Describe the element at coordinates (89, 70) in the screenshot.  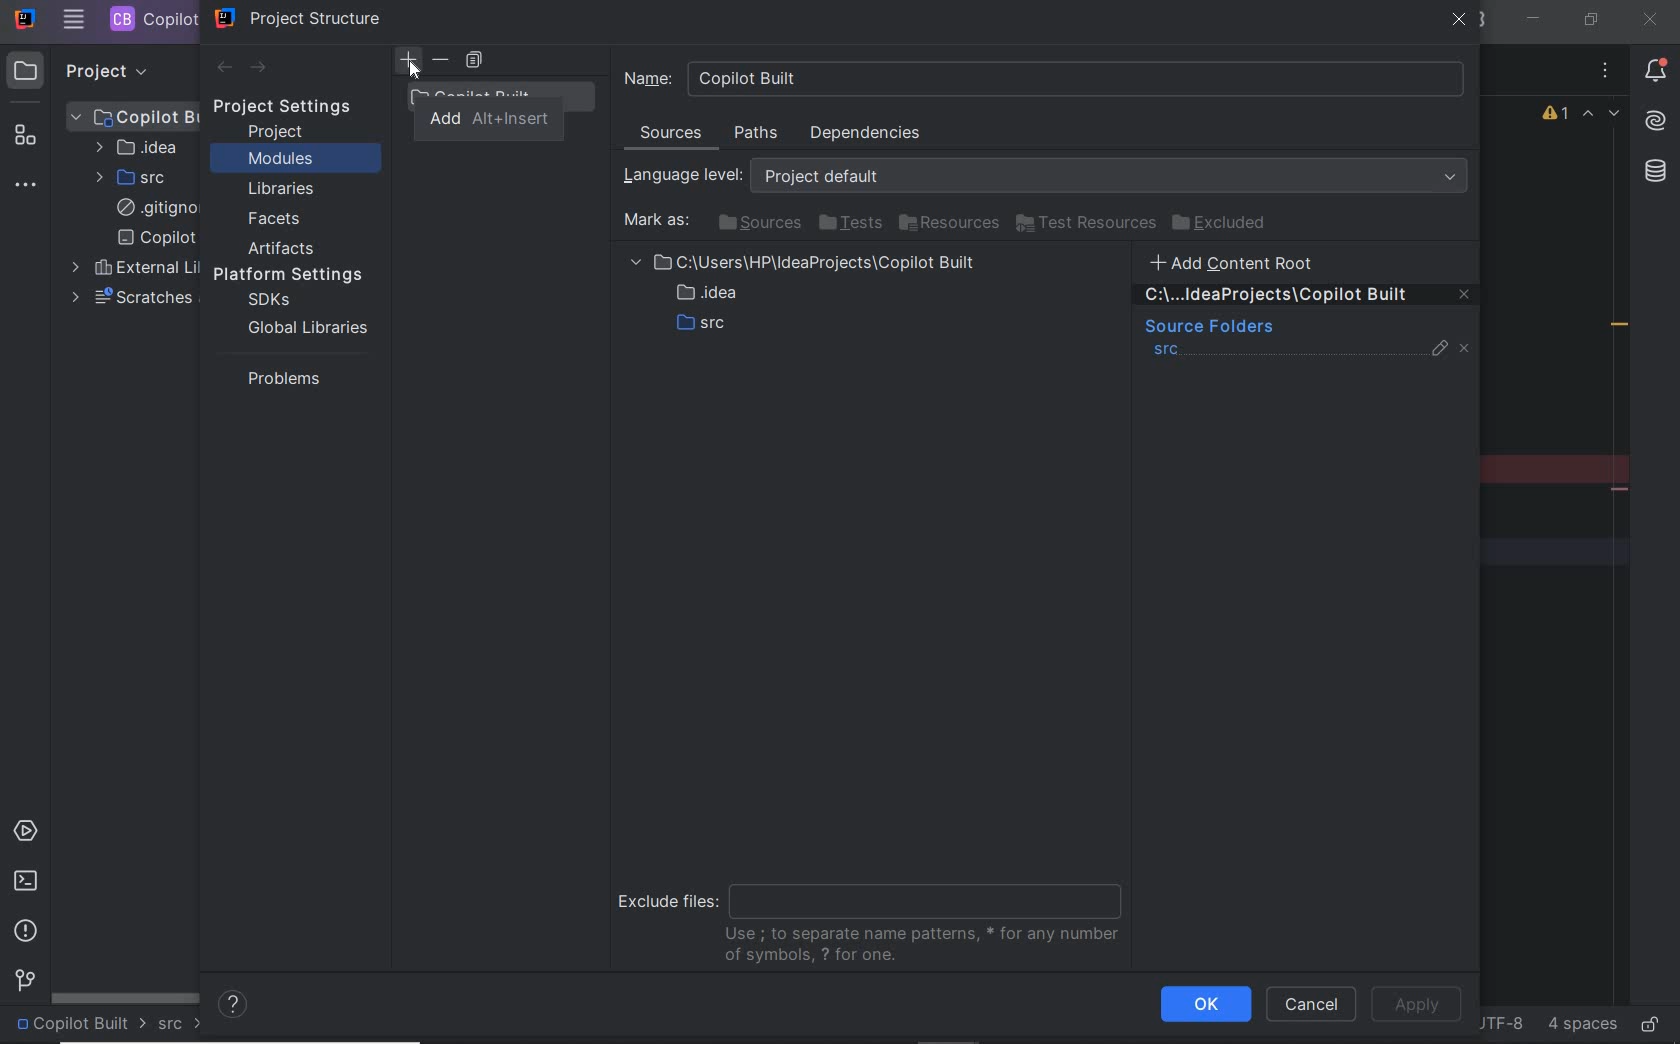
I see `PROJECT` at that location.